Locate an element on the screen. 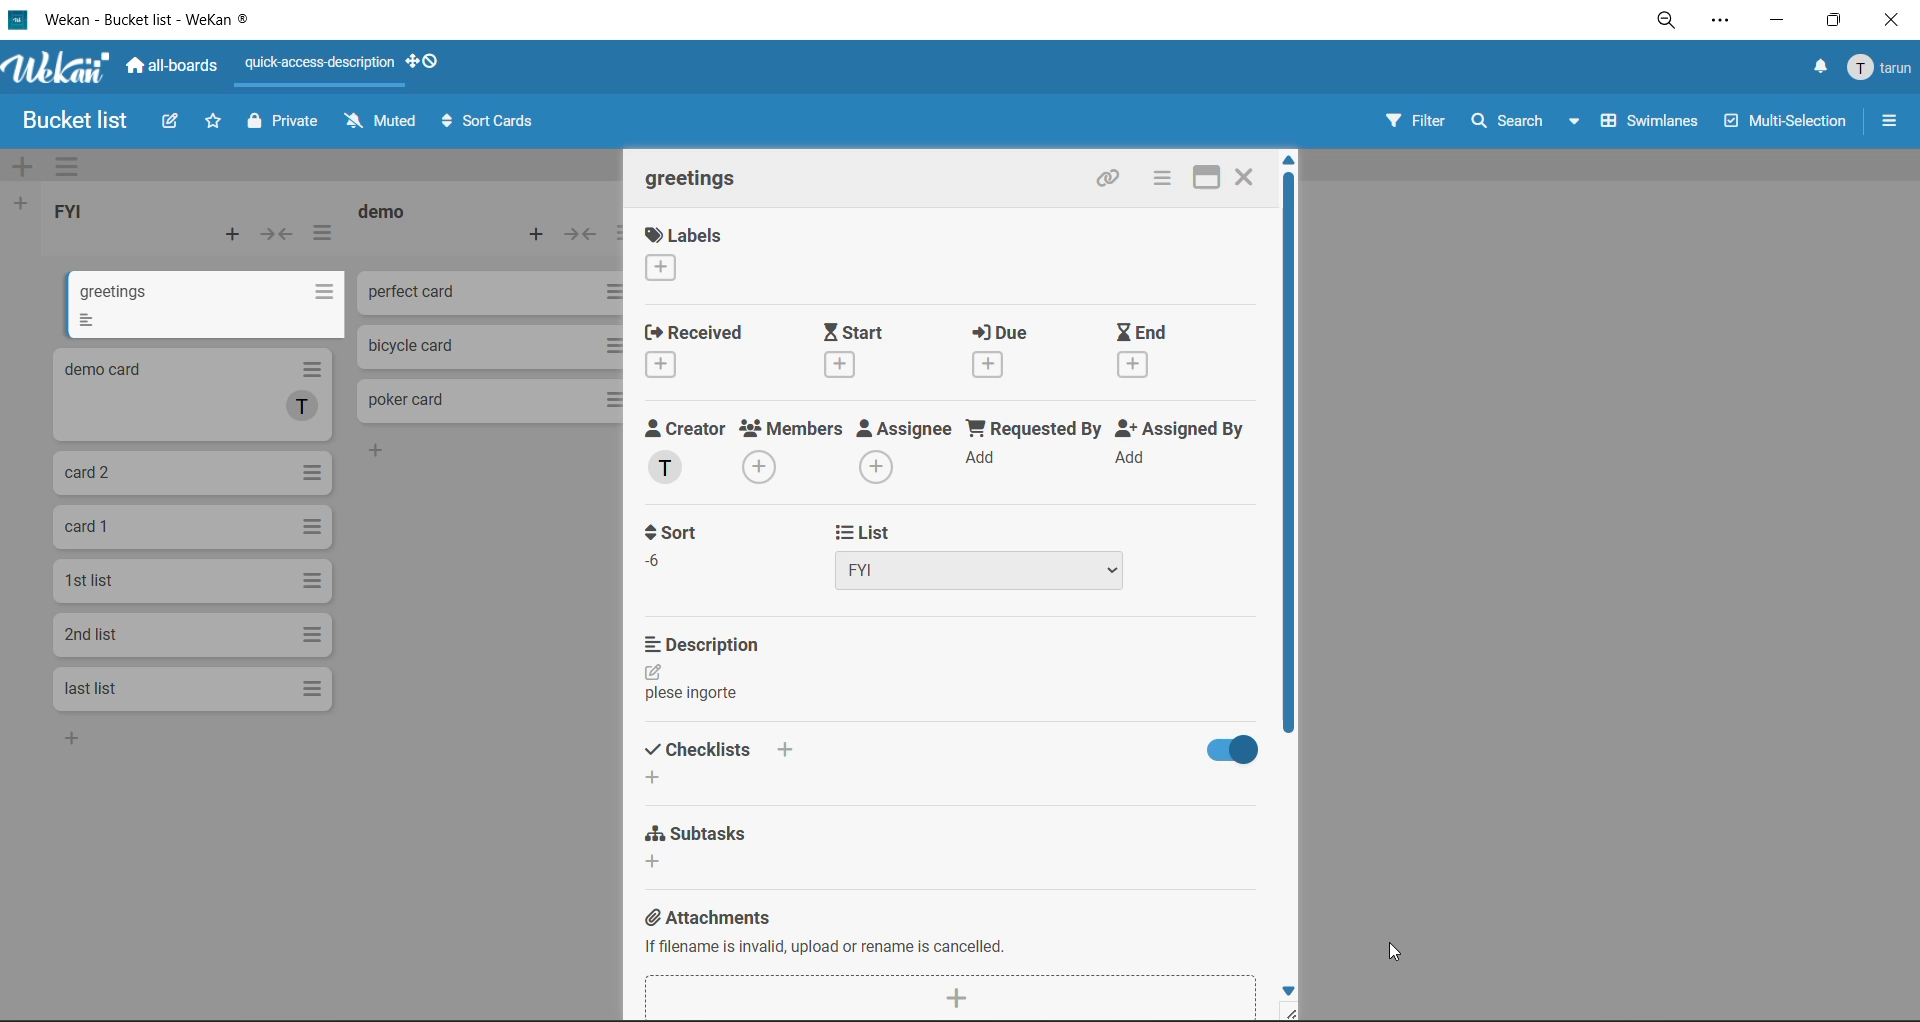  maximize is located at coordinates (1835, 20).